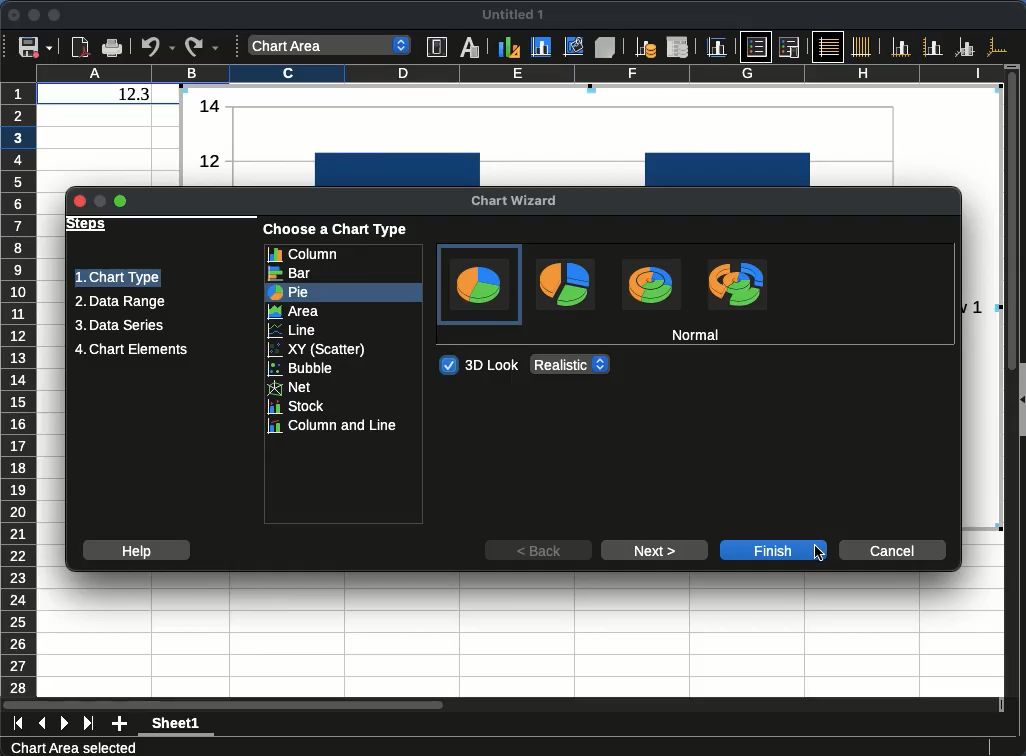 This screenshot has width=1026, height=756. What do you see at coordinates (118, 278) in the screenshot?
I see `chart type ` at bounding box center [118, 278].